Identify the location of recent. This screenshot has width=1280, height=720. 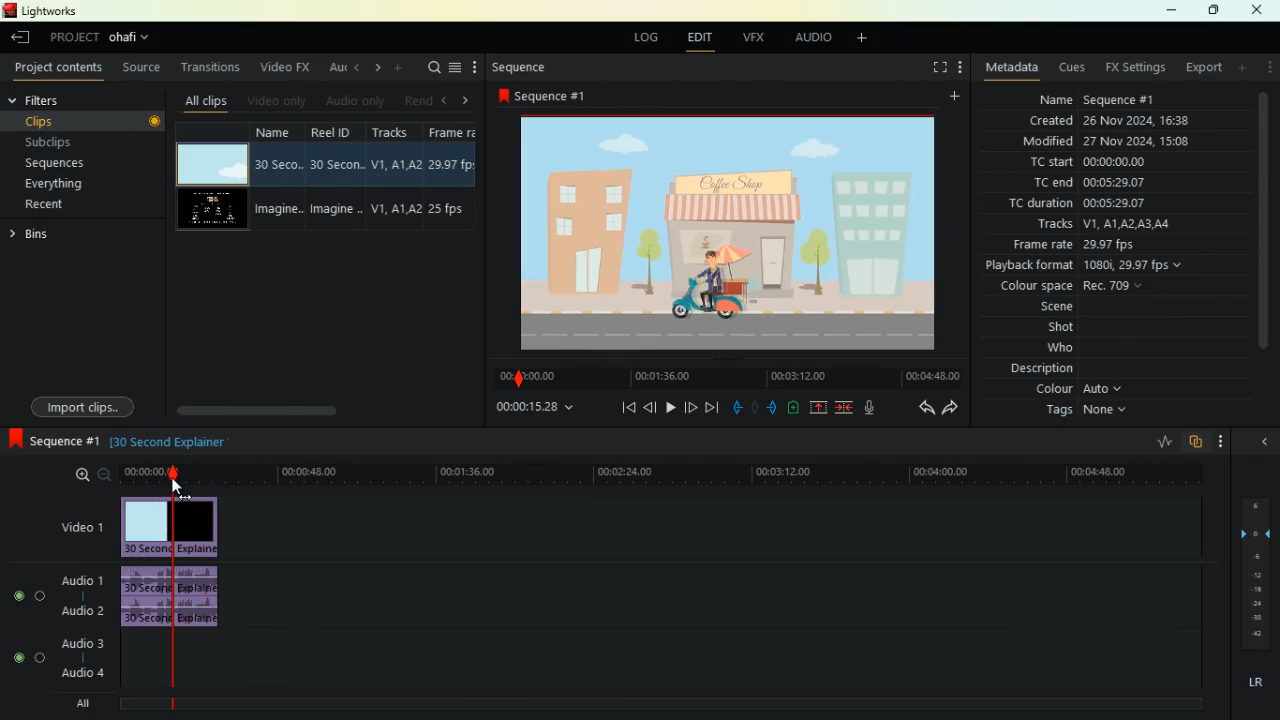
(54, 204).